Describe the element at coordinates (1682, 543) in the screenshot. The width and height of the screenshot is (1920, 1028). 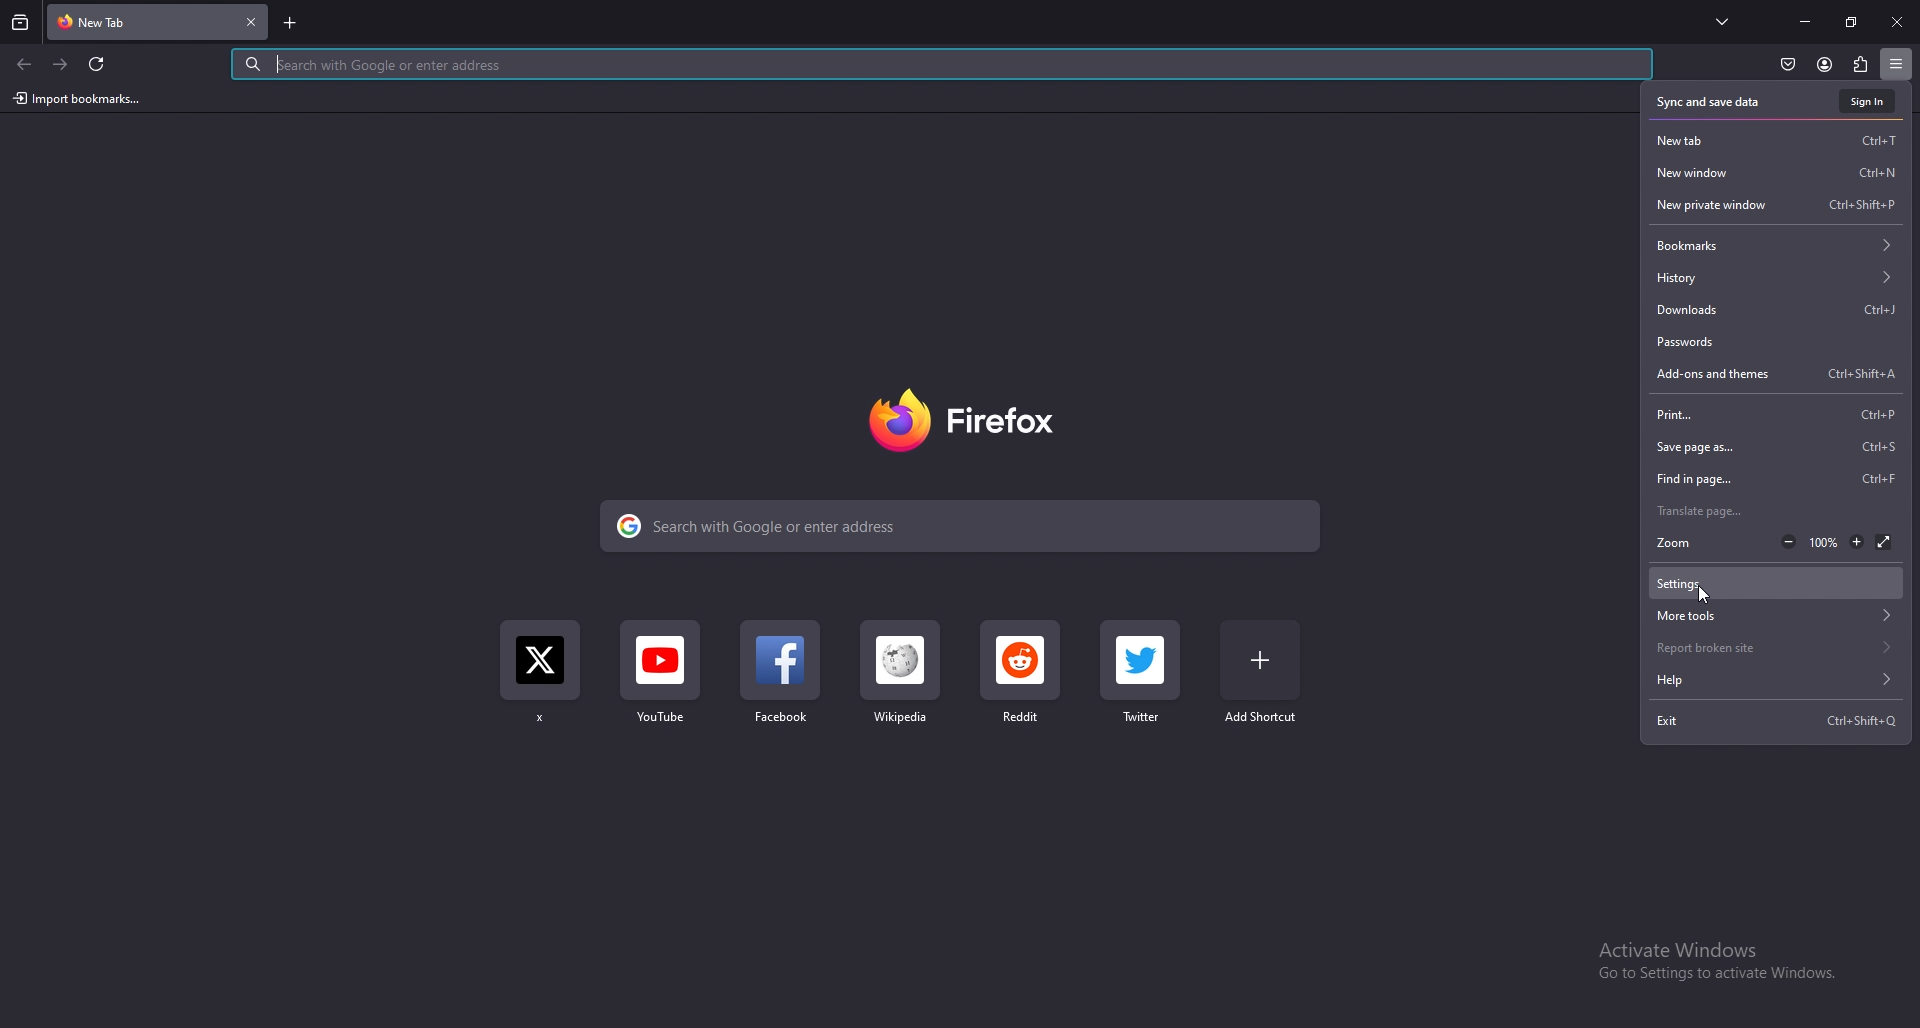
I see `zoom` at that location.